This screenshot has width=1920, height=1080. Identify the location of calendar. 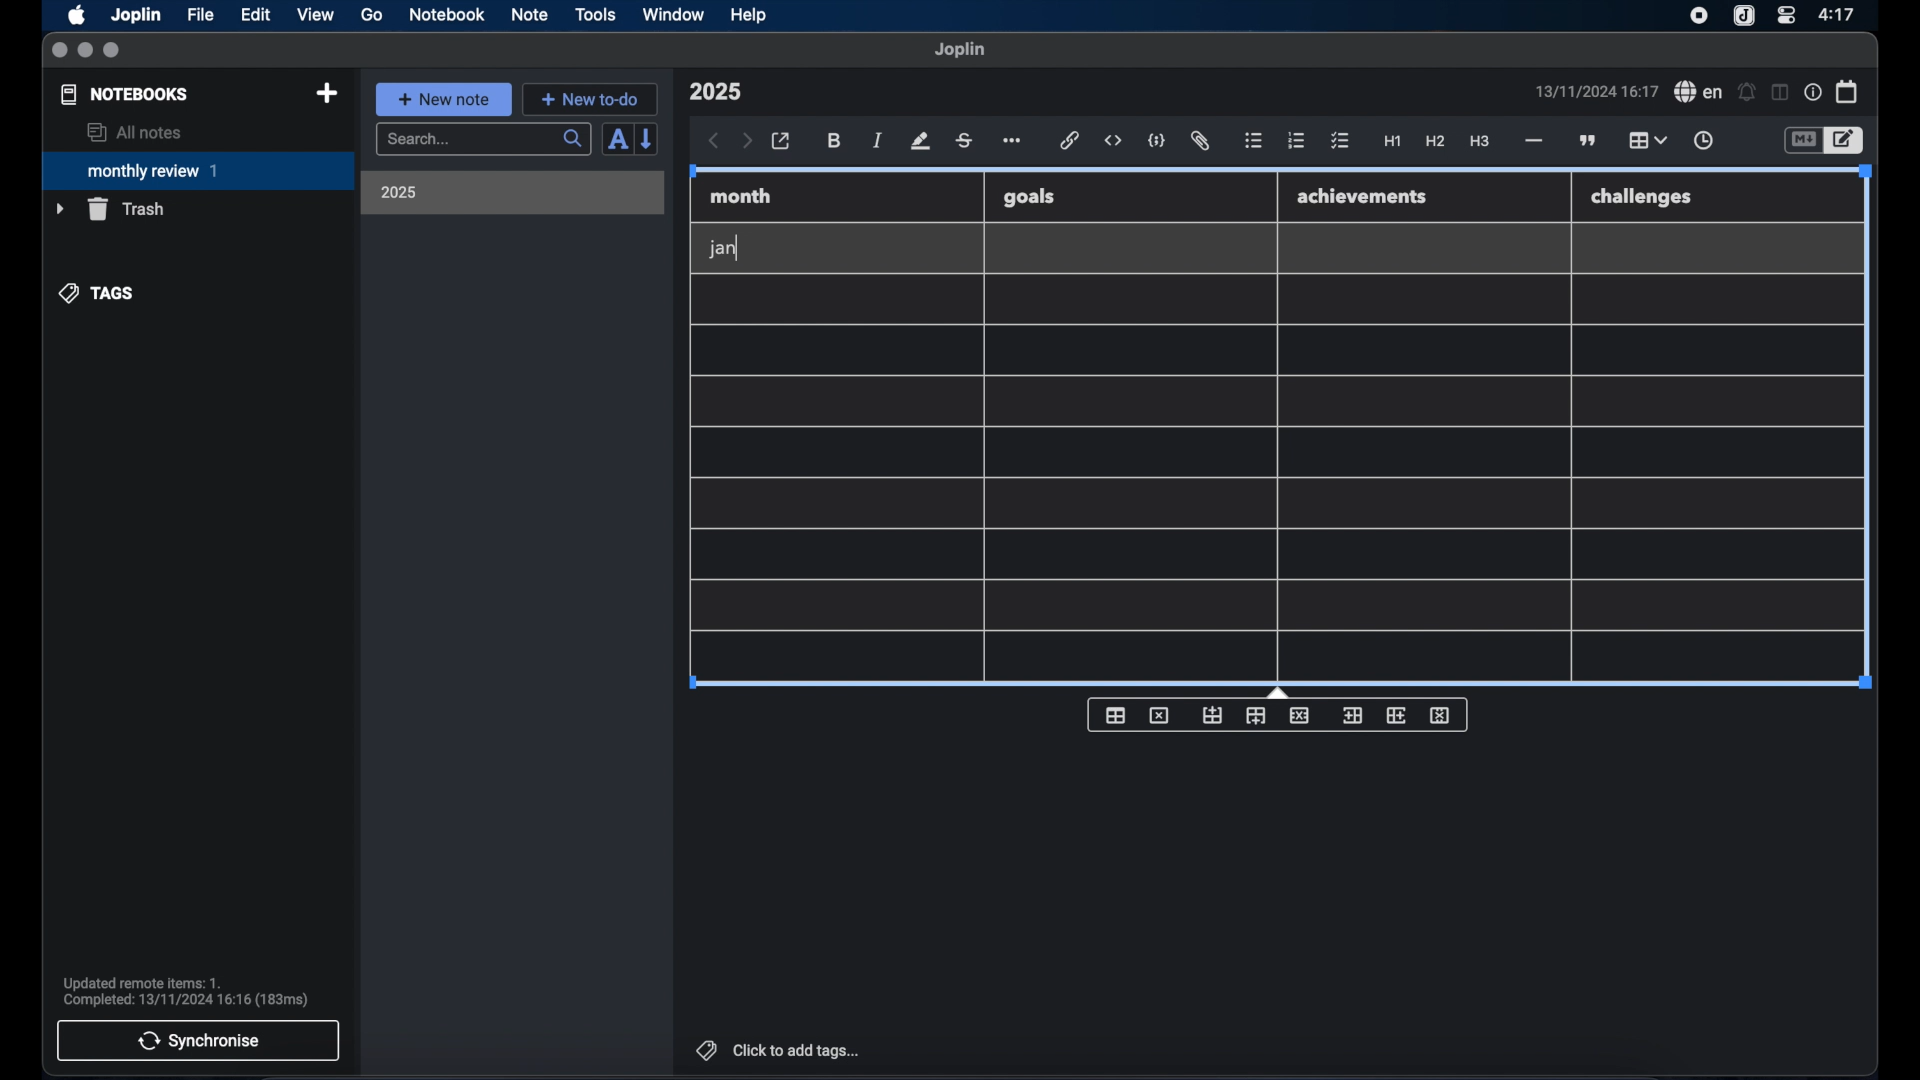
(1848, 91).